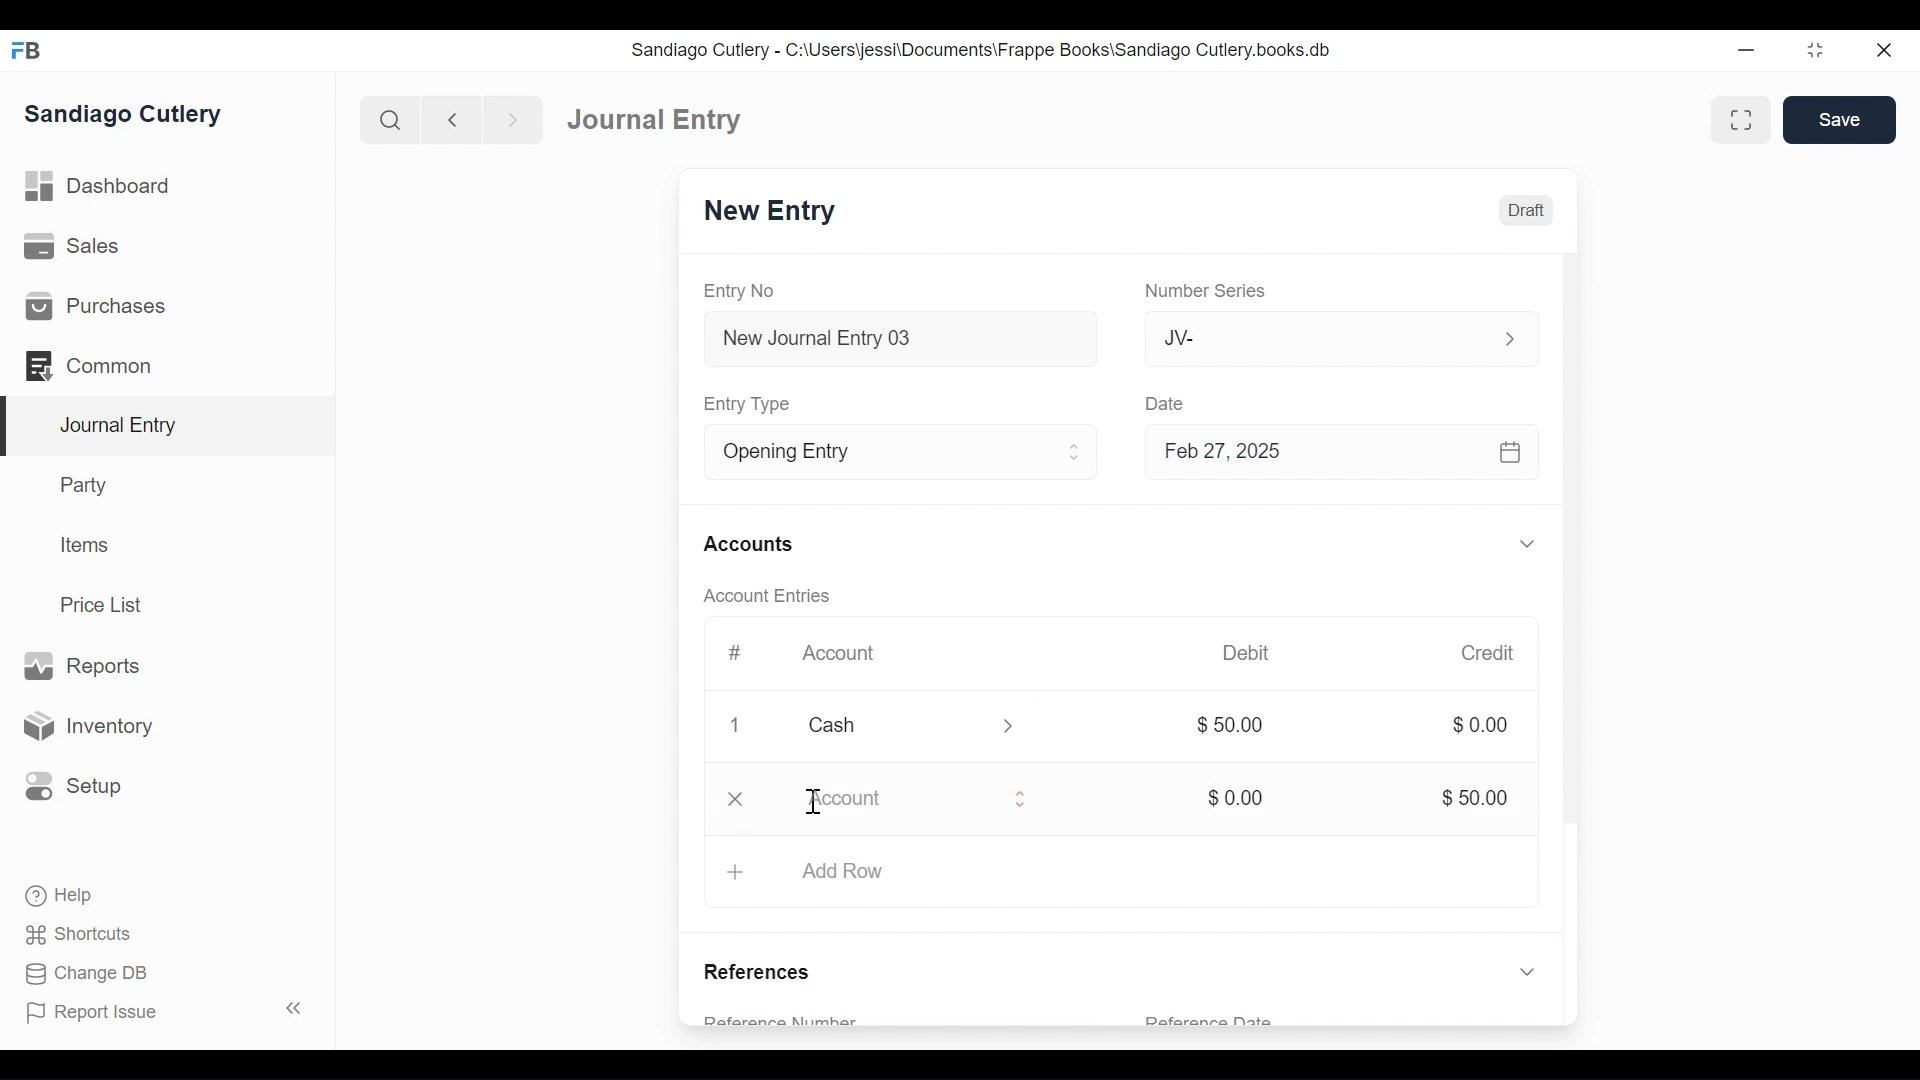 This screenshot has height=1080, width=1920. What do you see at coordinates (26, 51) in the screenshot?
I see `Frappe Books Desktop Icon` at bounding box center [26, 51].